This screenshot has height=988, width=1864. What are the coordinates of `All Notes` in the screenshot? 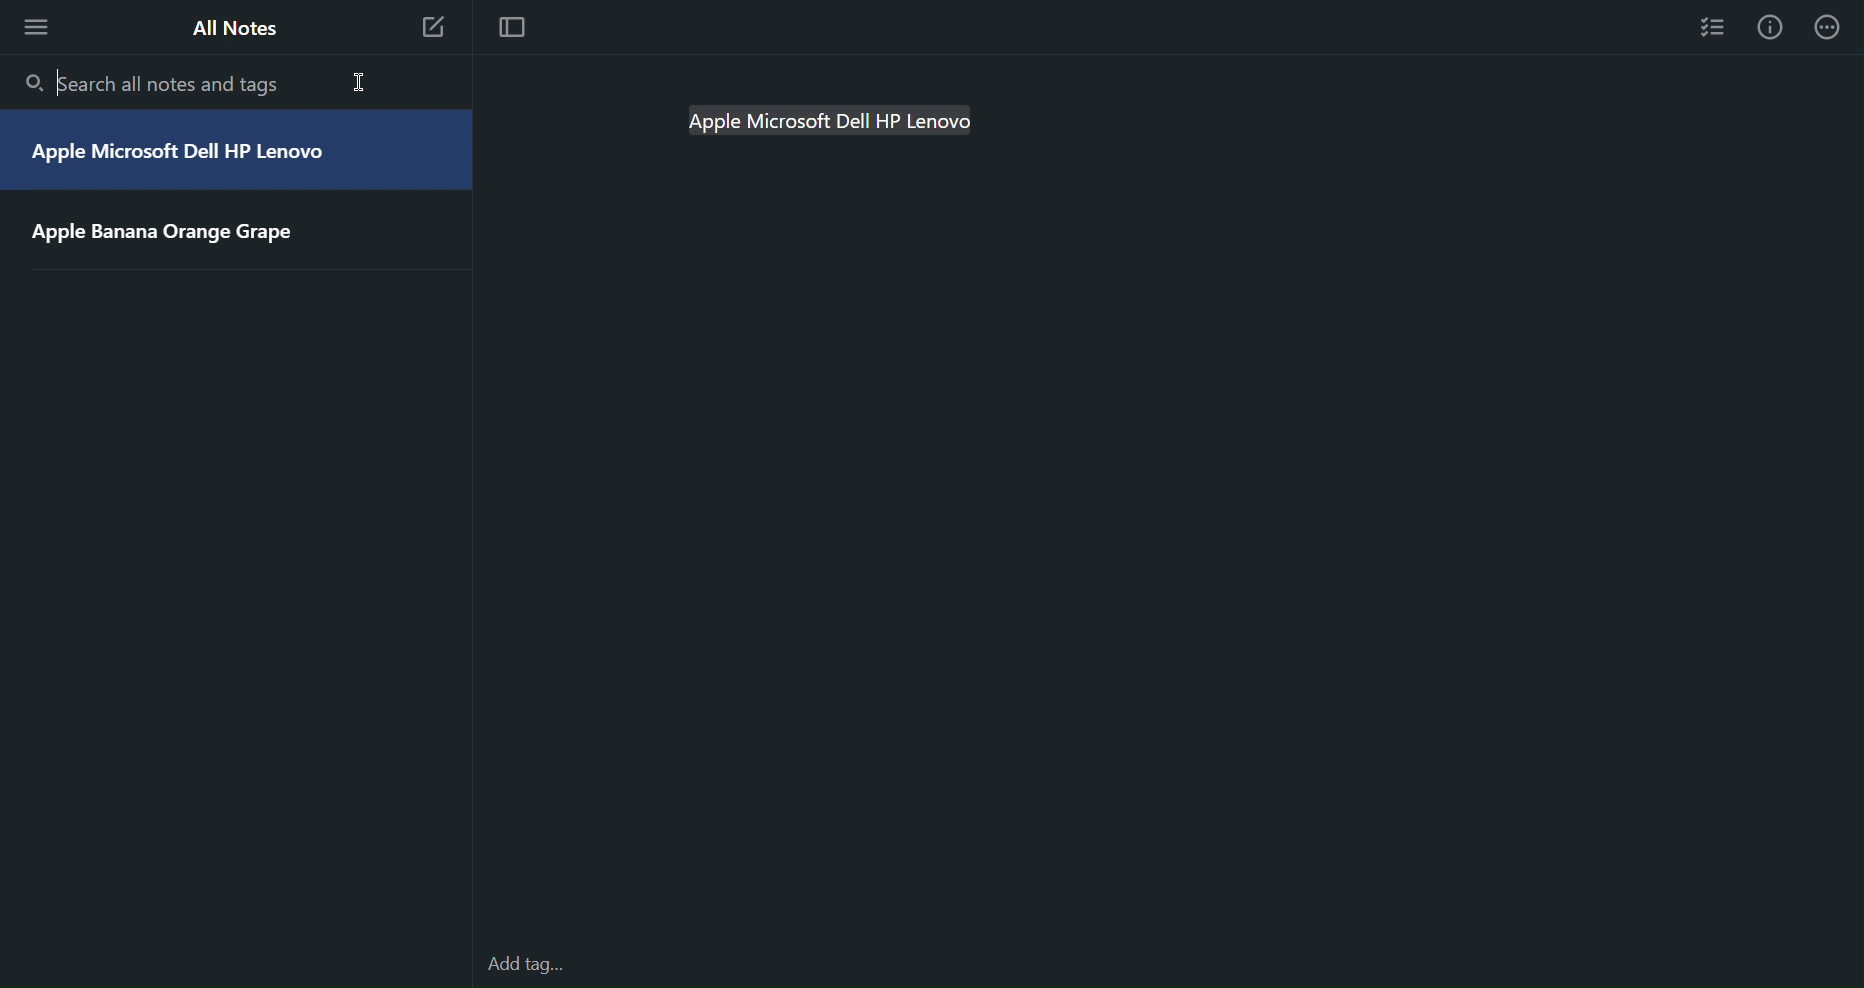 It's located at (234, 32).